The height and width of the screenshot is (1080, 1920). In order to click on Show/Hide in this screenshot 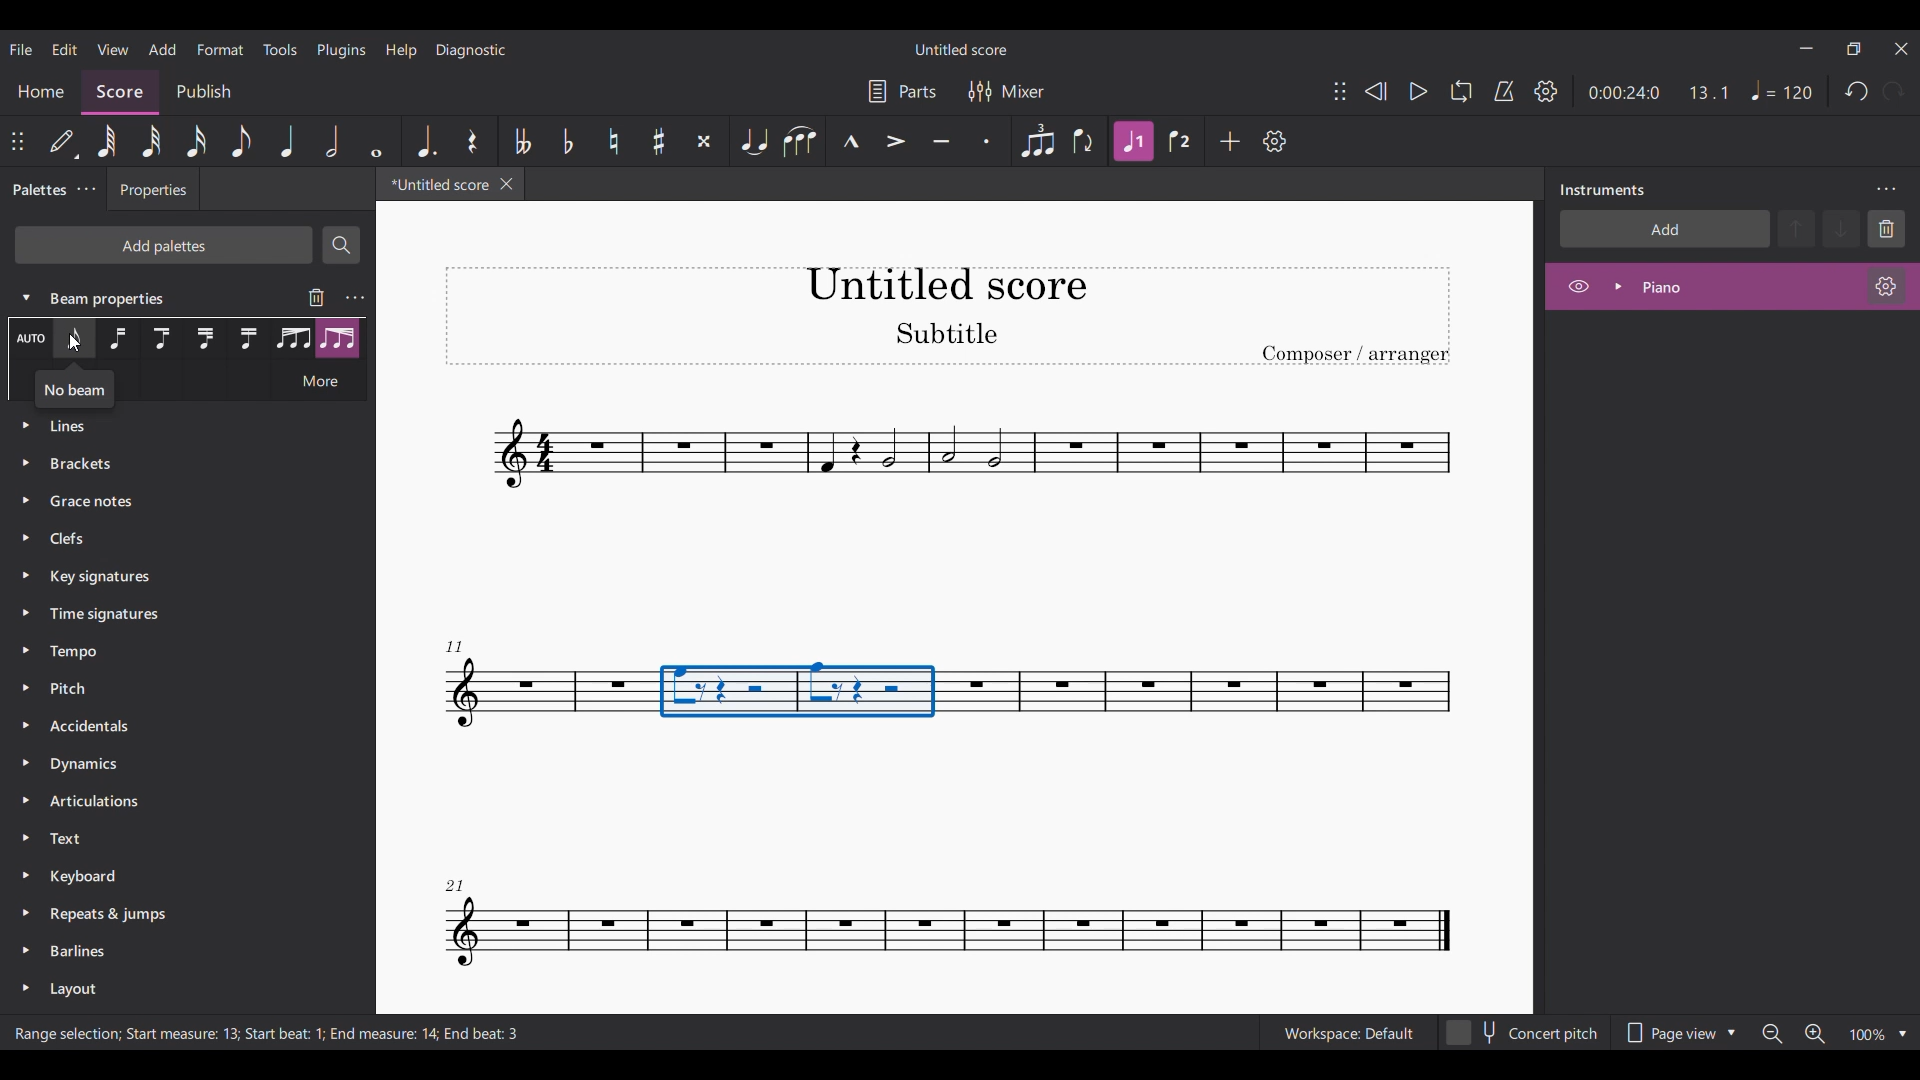, I will do `click(1578, 287)`.